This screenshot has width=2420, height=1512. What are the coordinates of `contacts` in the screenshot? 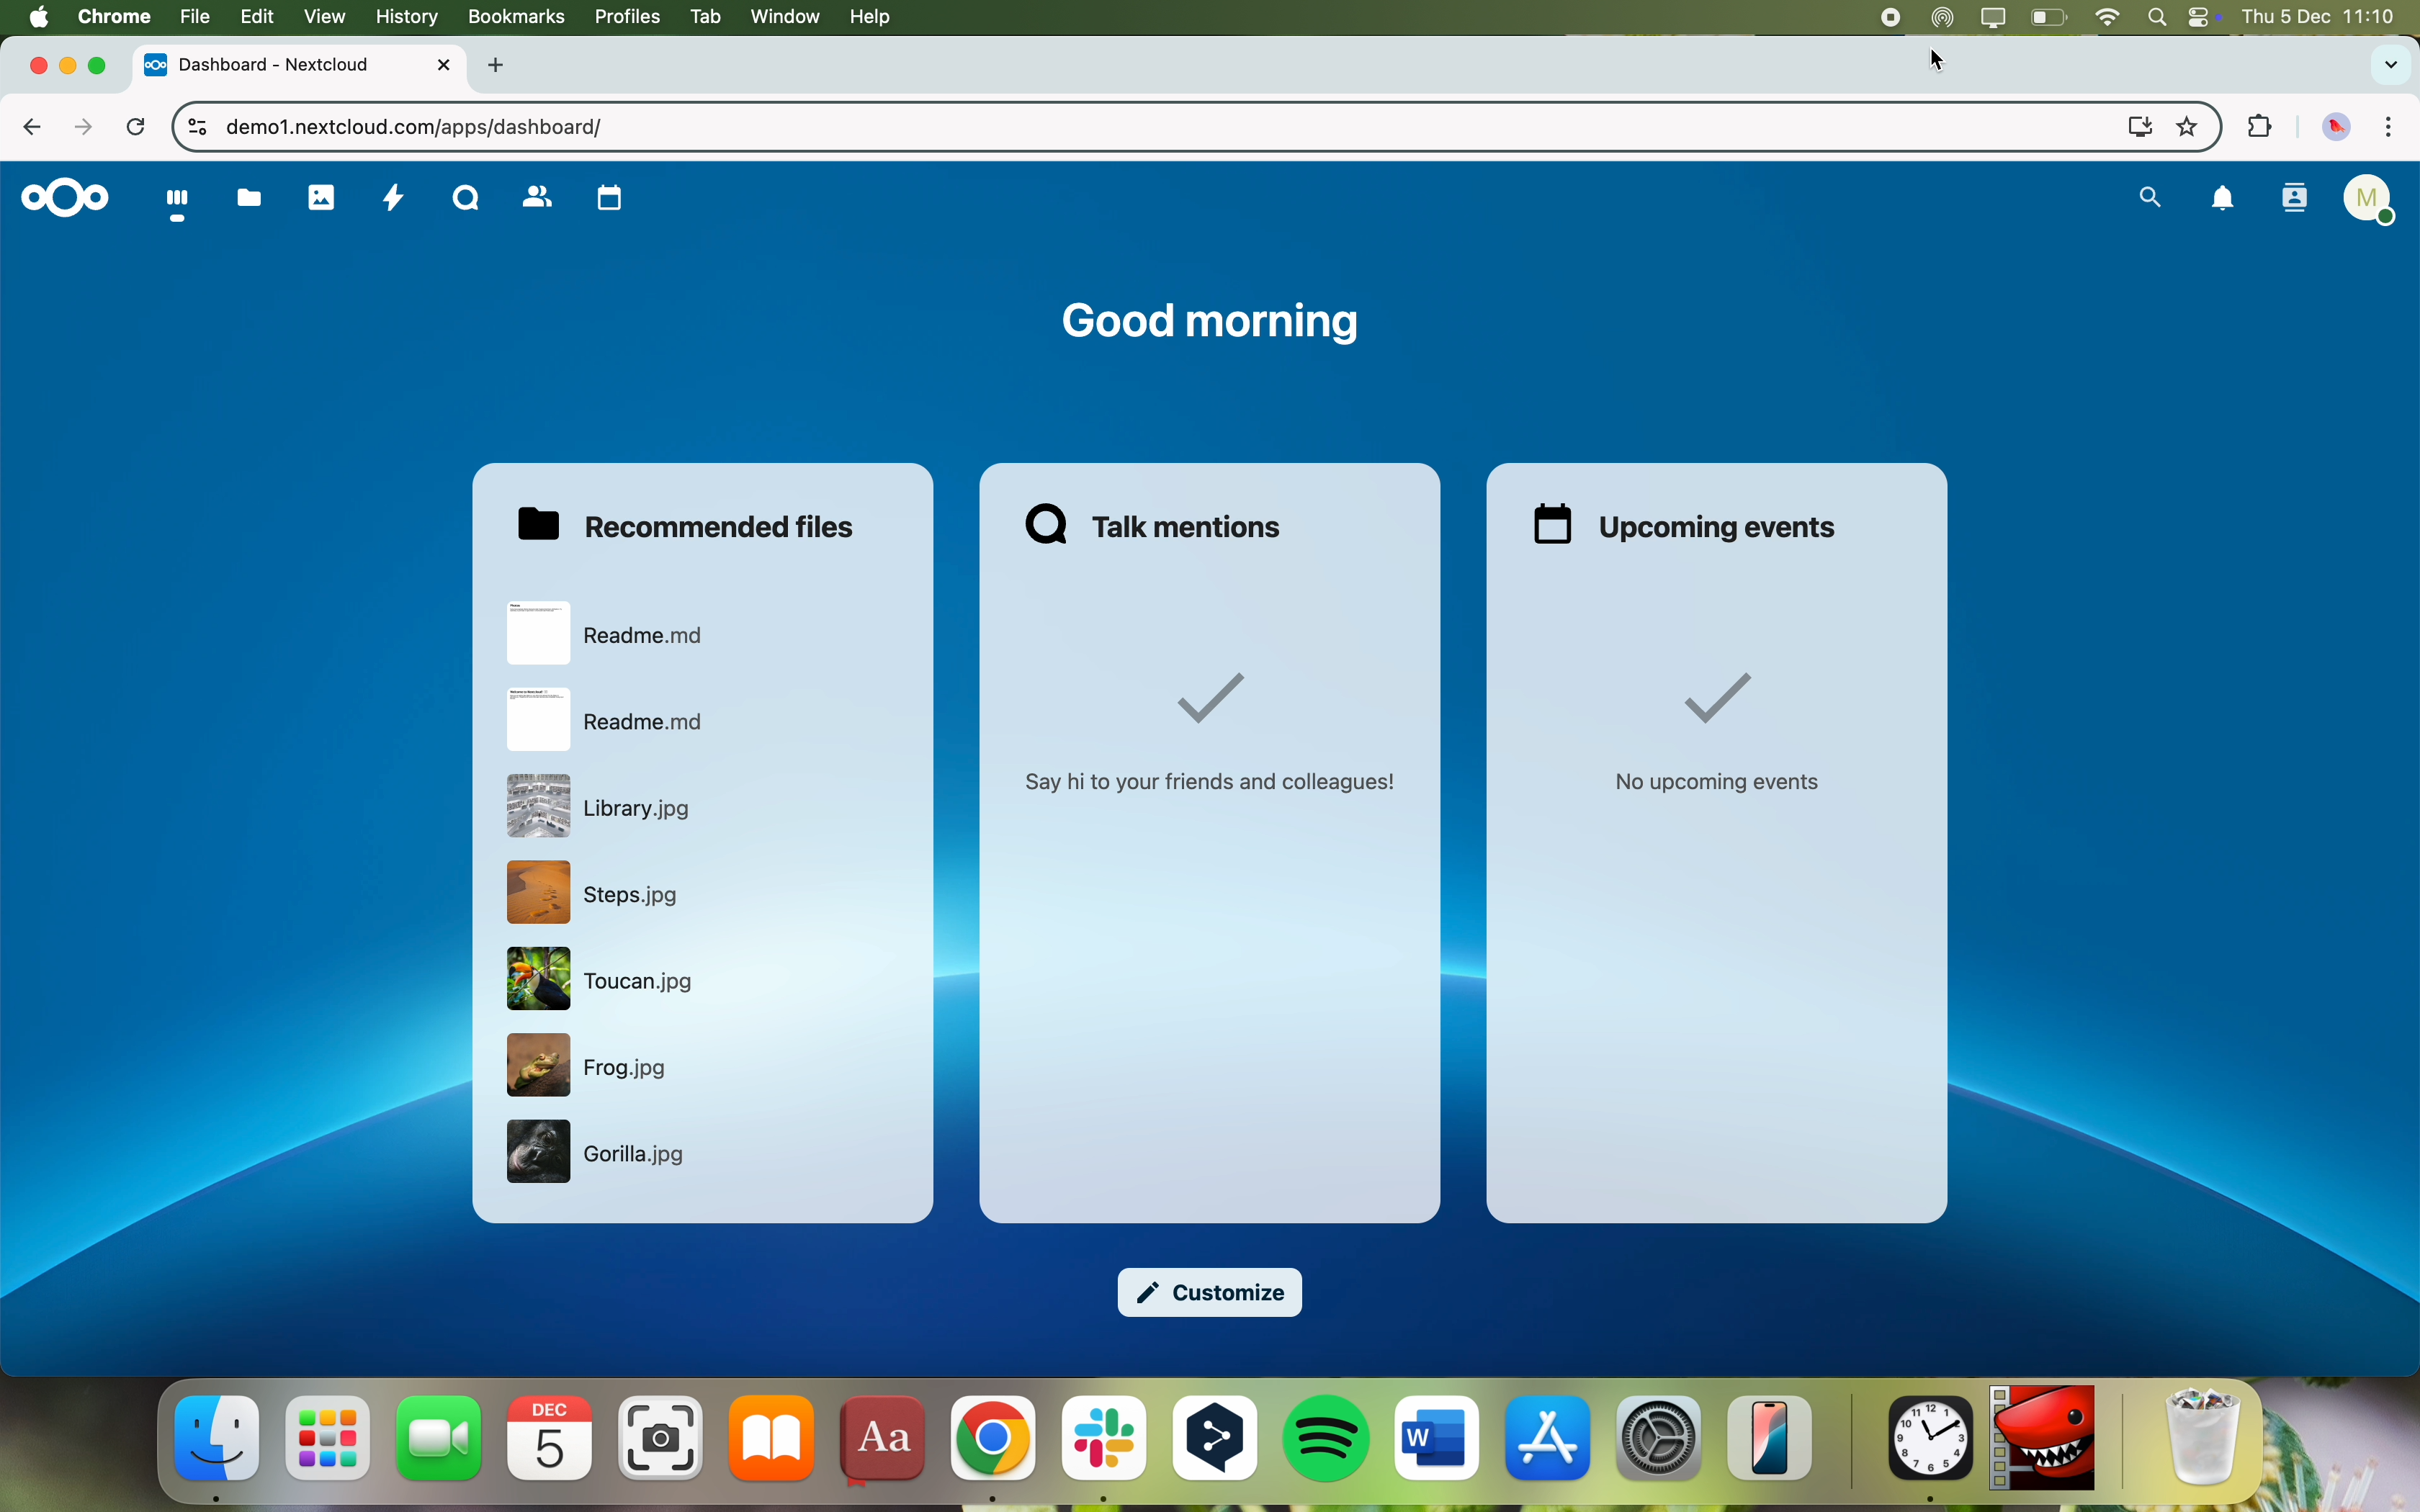 It's located at (537, 199).